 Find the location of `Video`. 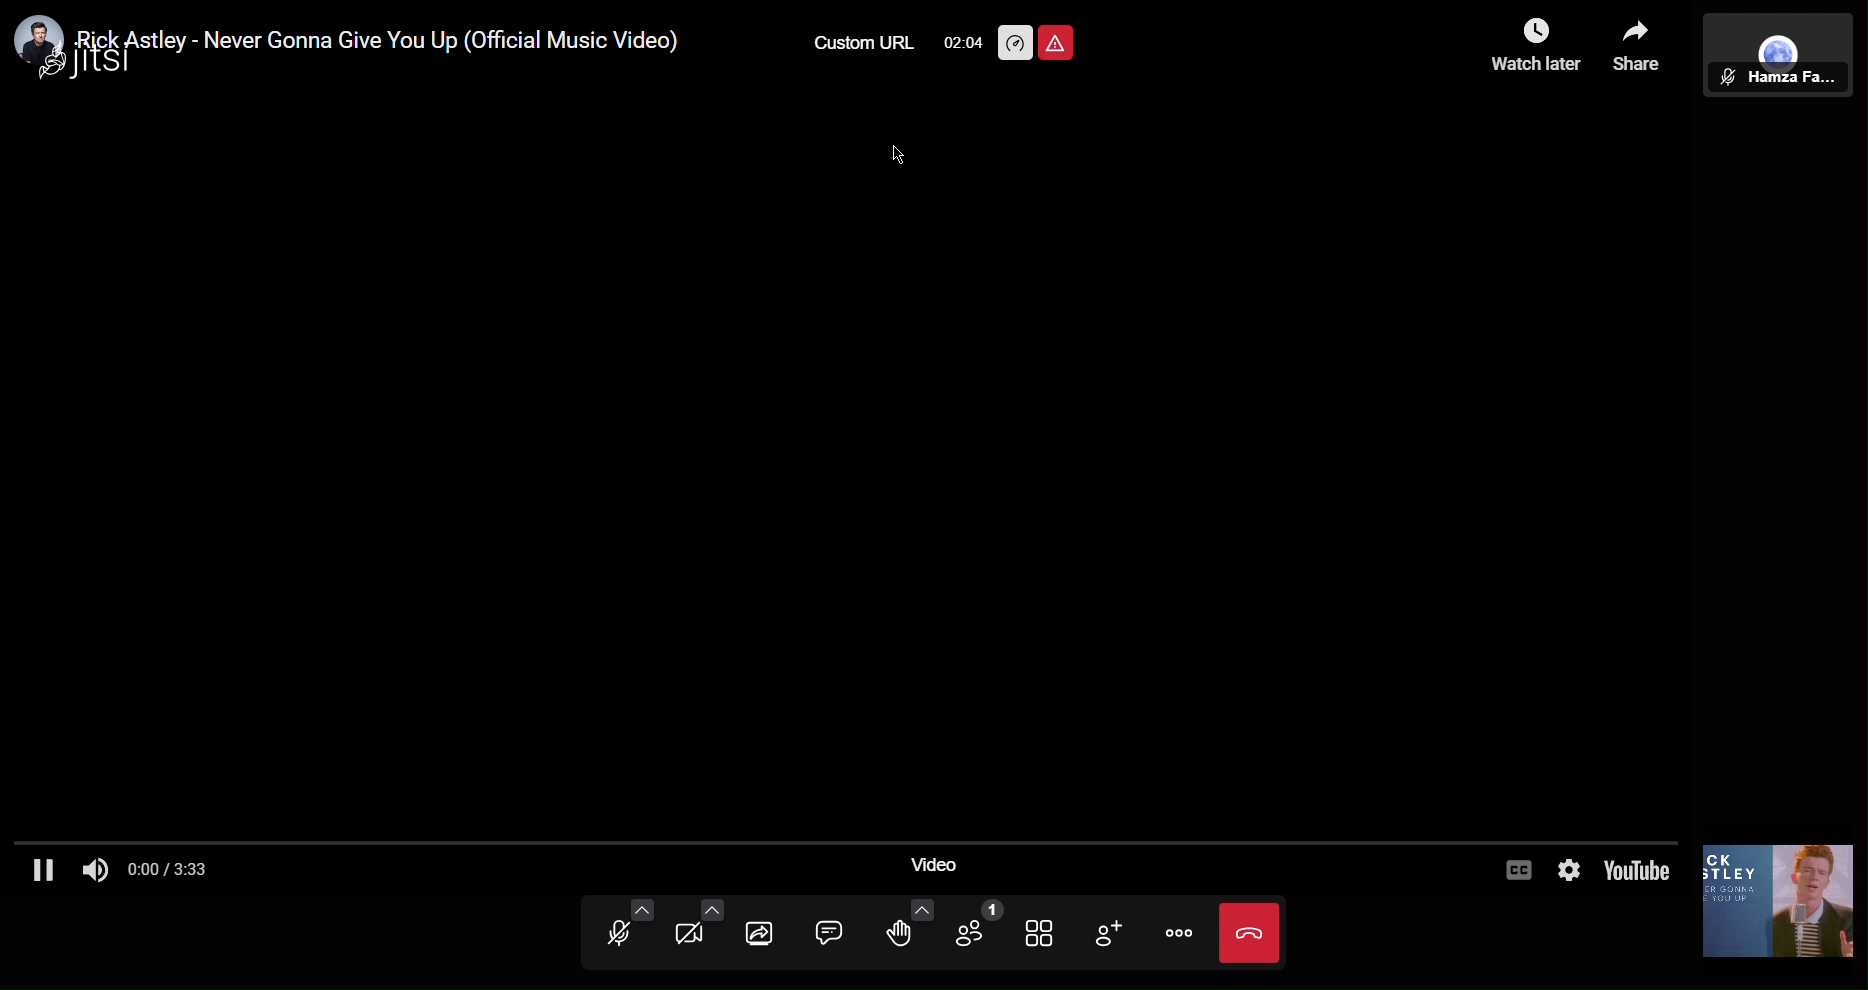

Video is located at coordinates (933, 868).